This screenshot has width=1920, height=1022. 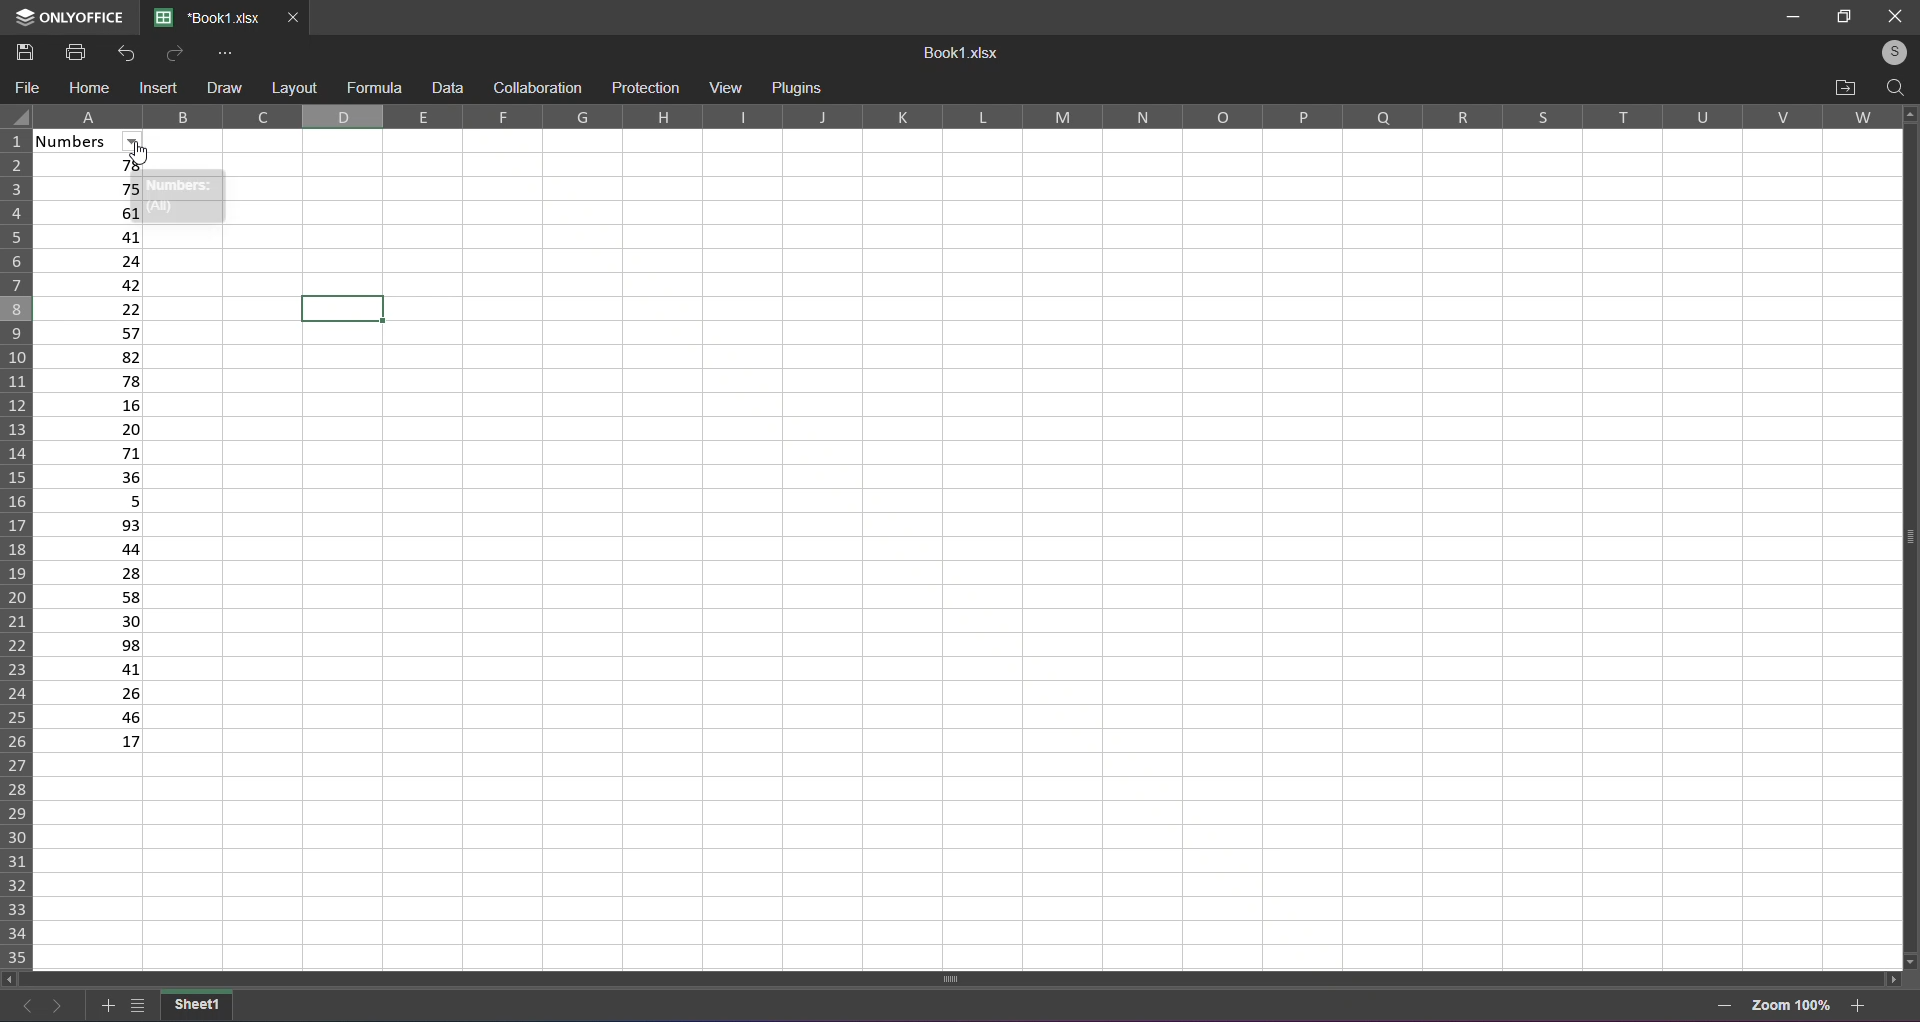 I want to click on search, so click(x=1894, y=88).